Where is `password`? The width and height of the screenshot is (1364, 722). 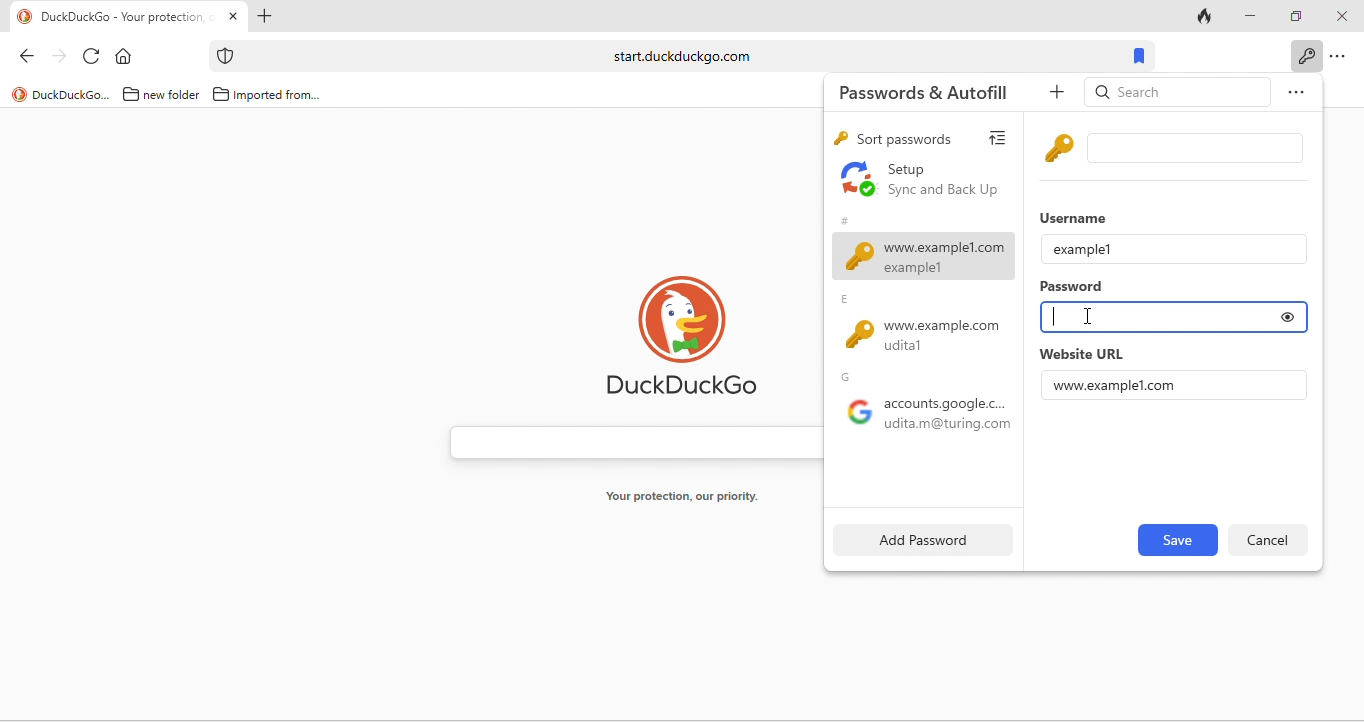
password is located at coordinates (1074, 288).